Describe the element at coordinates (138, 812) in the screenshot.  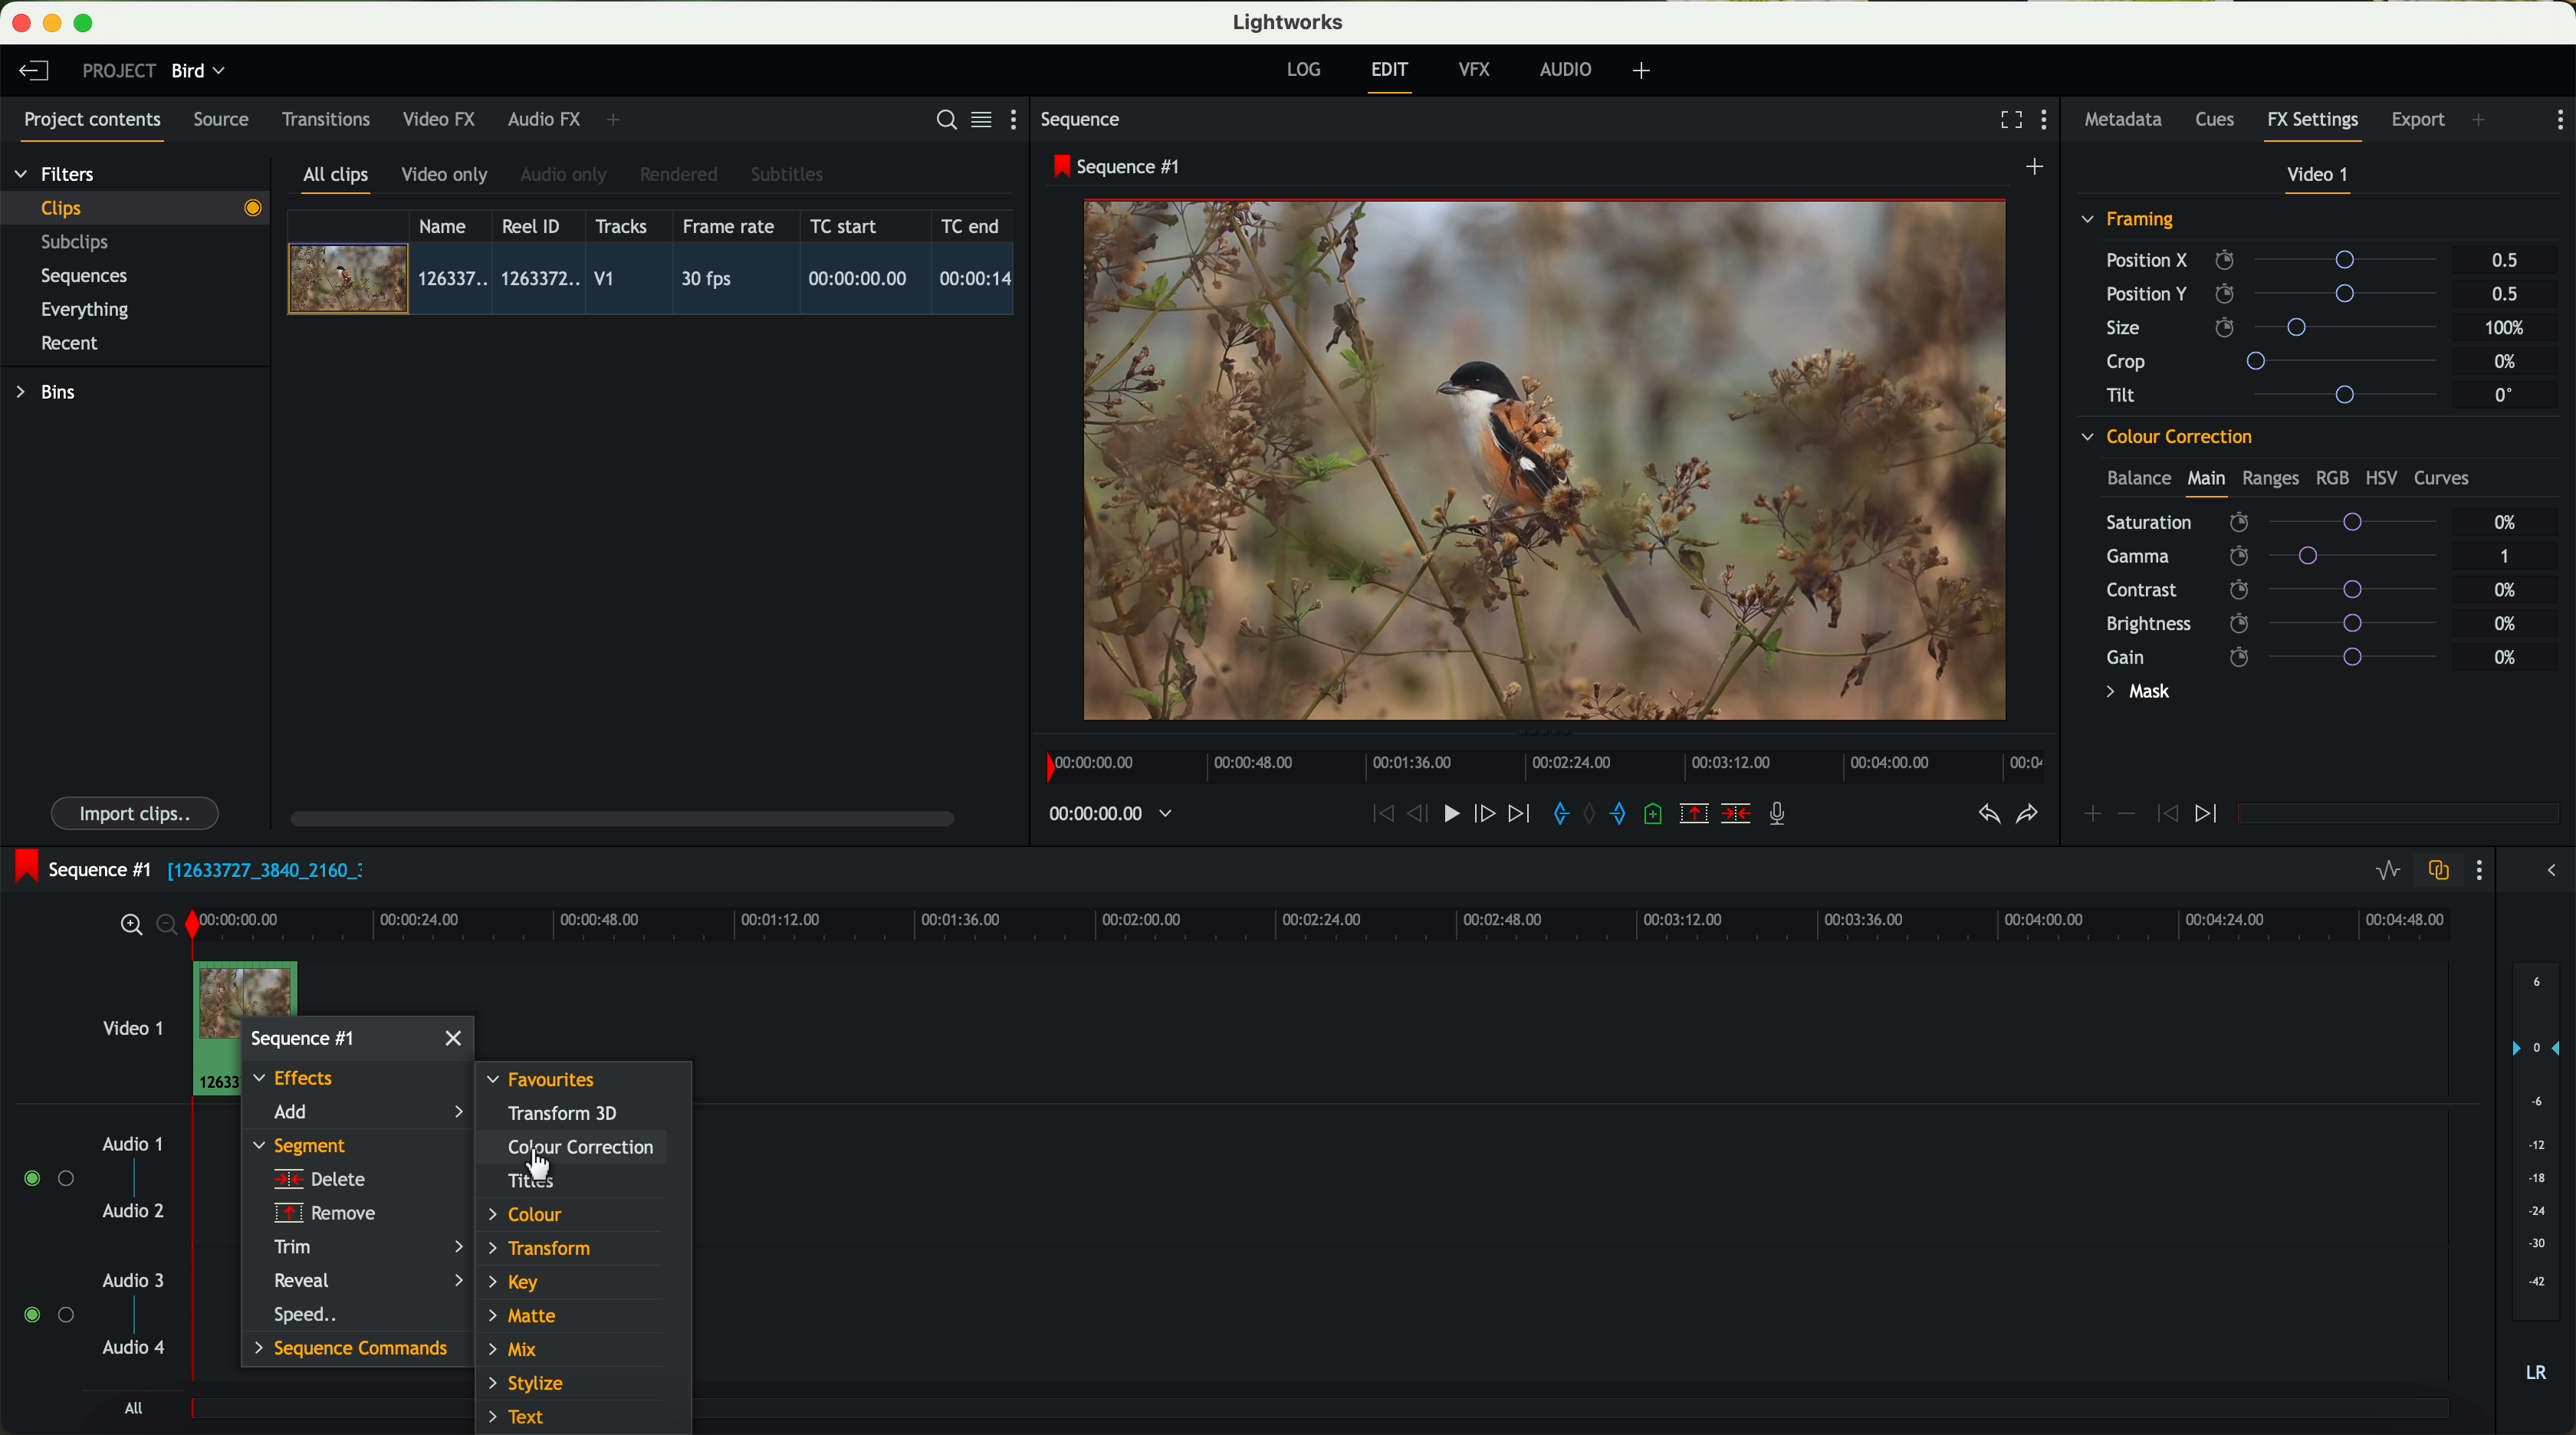
I see `import clips` at that location.